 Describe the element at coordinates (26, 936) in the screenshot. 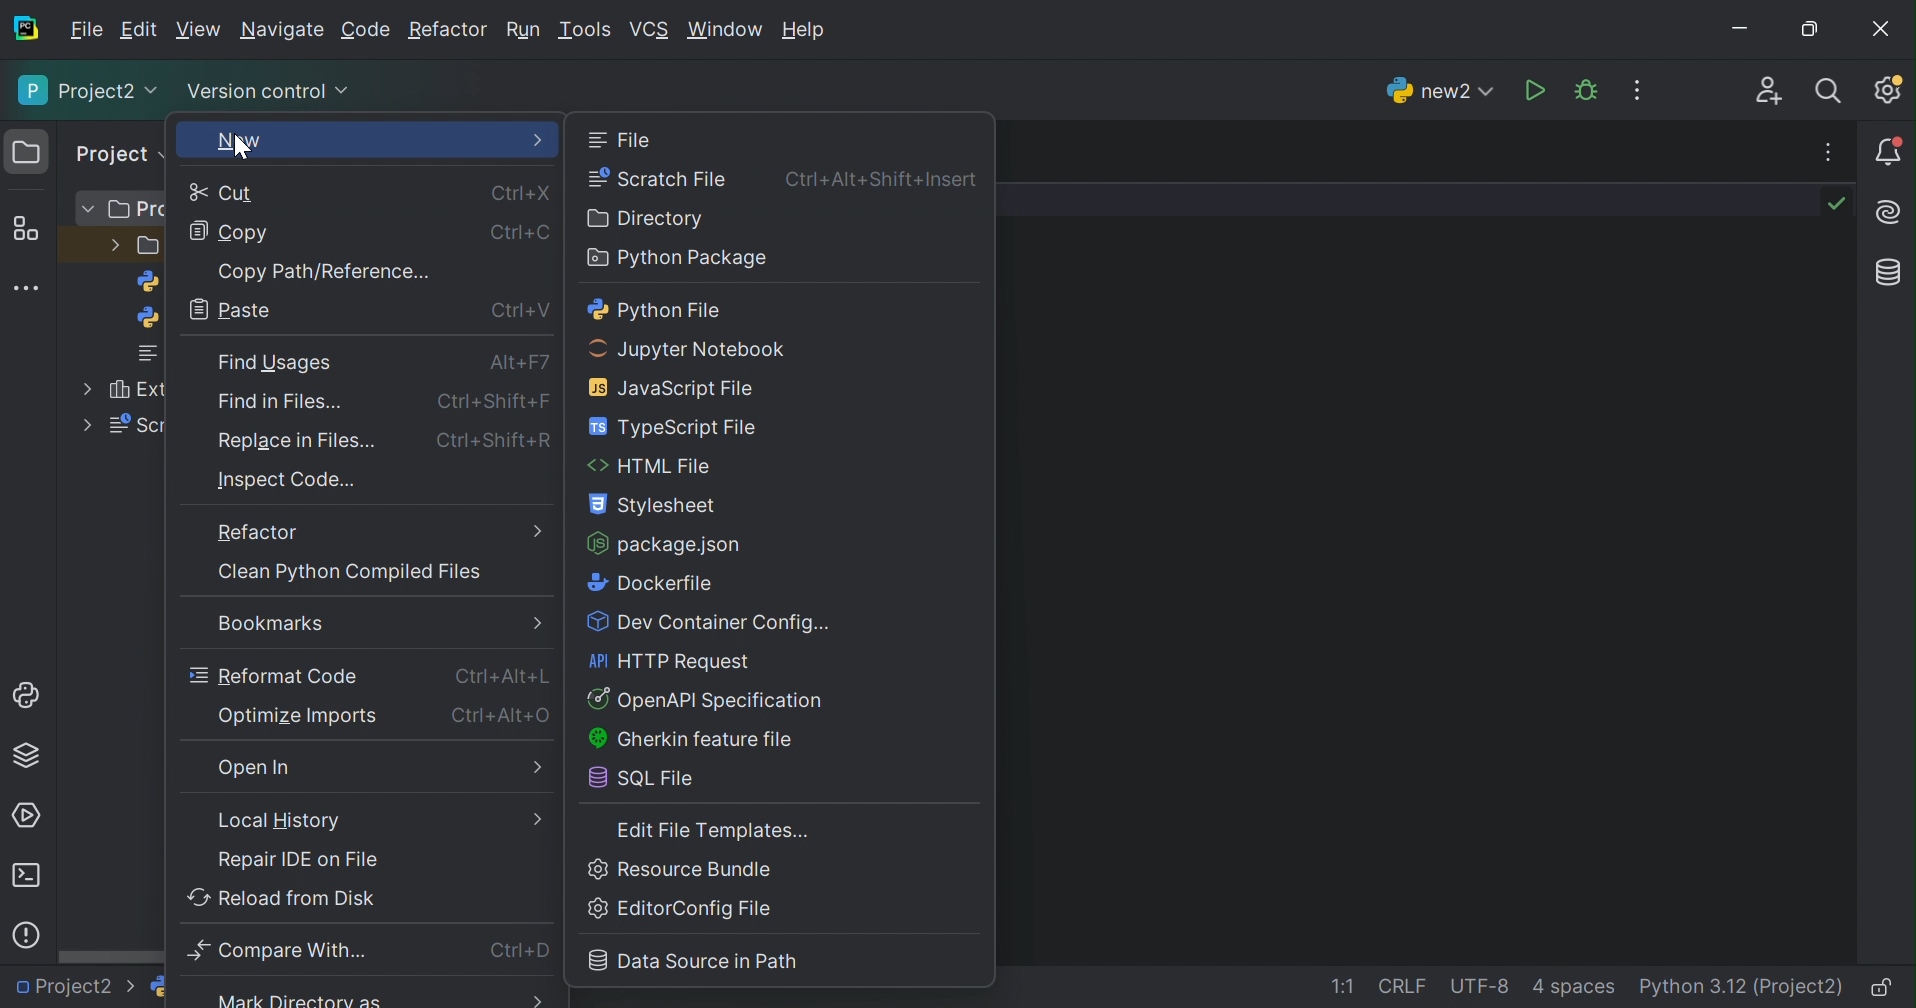

I see `Problems` at that location.